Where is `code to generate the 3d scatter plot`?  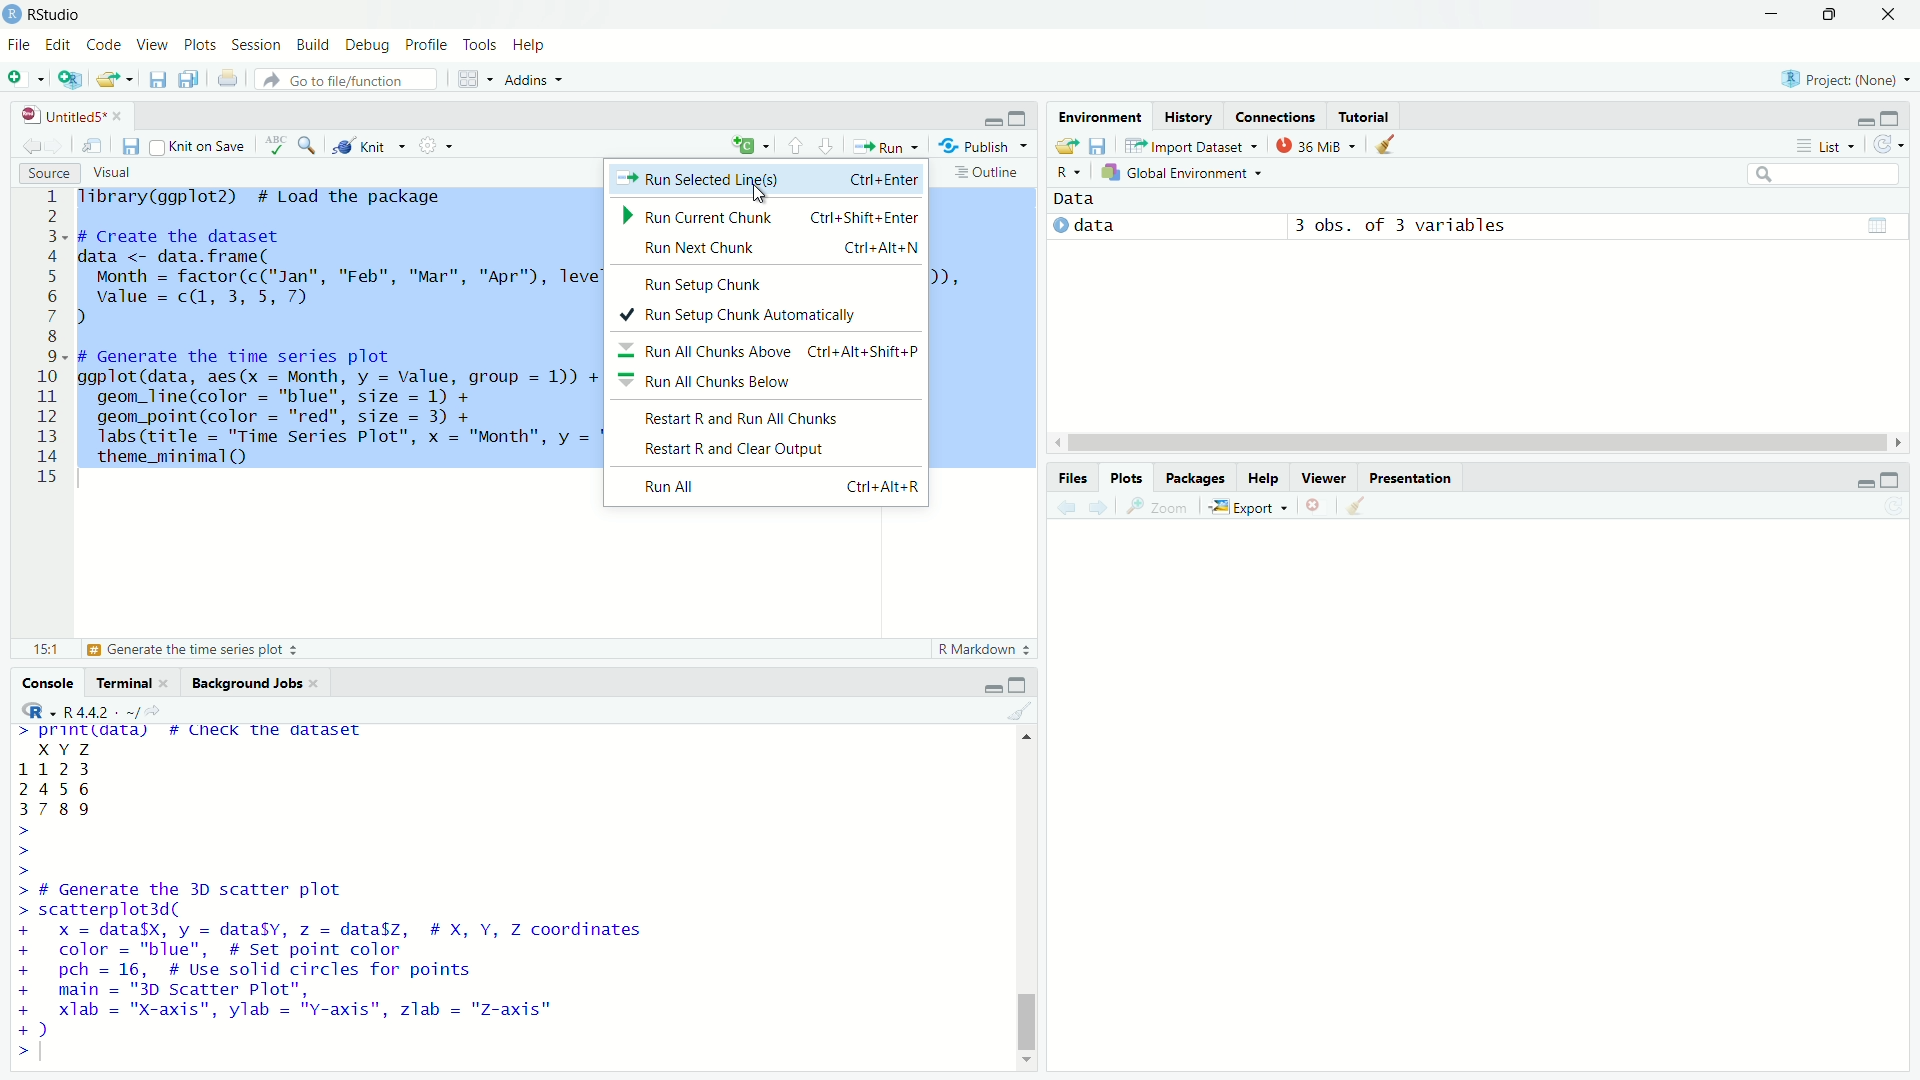 code to generate the 3d scatter plot is located at coordinates (341, 960).